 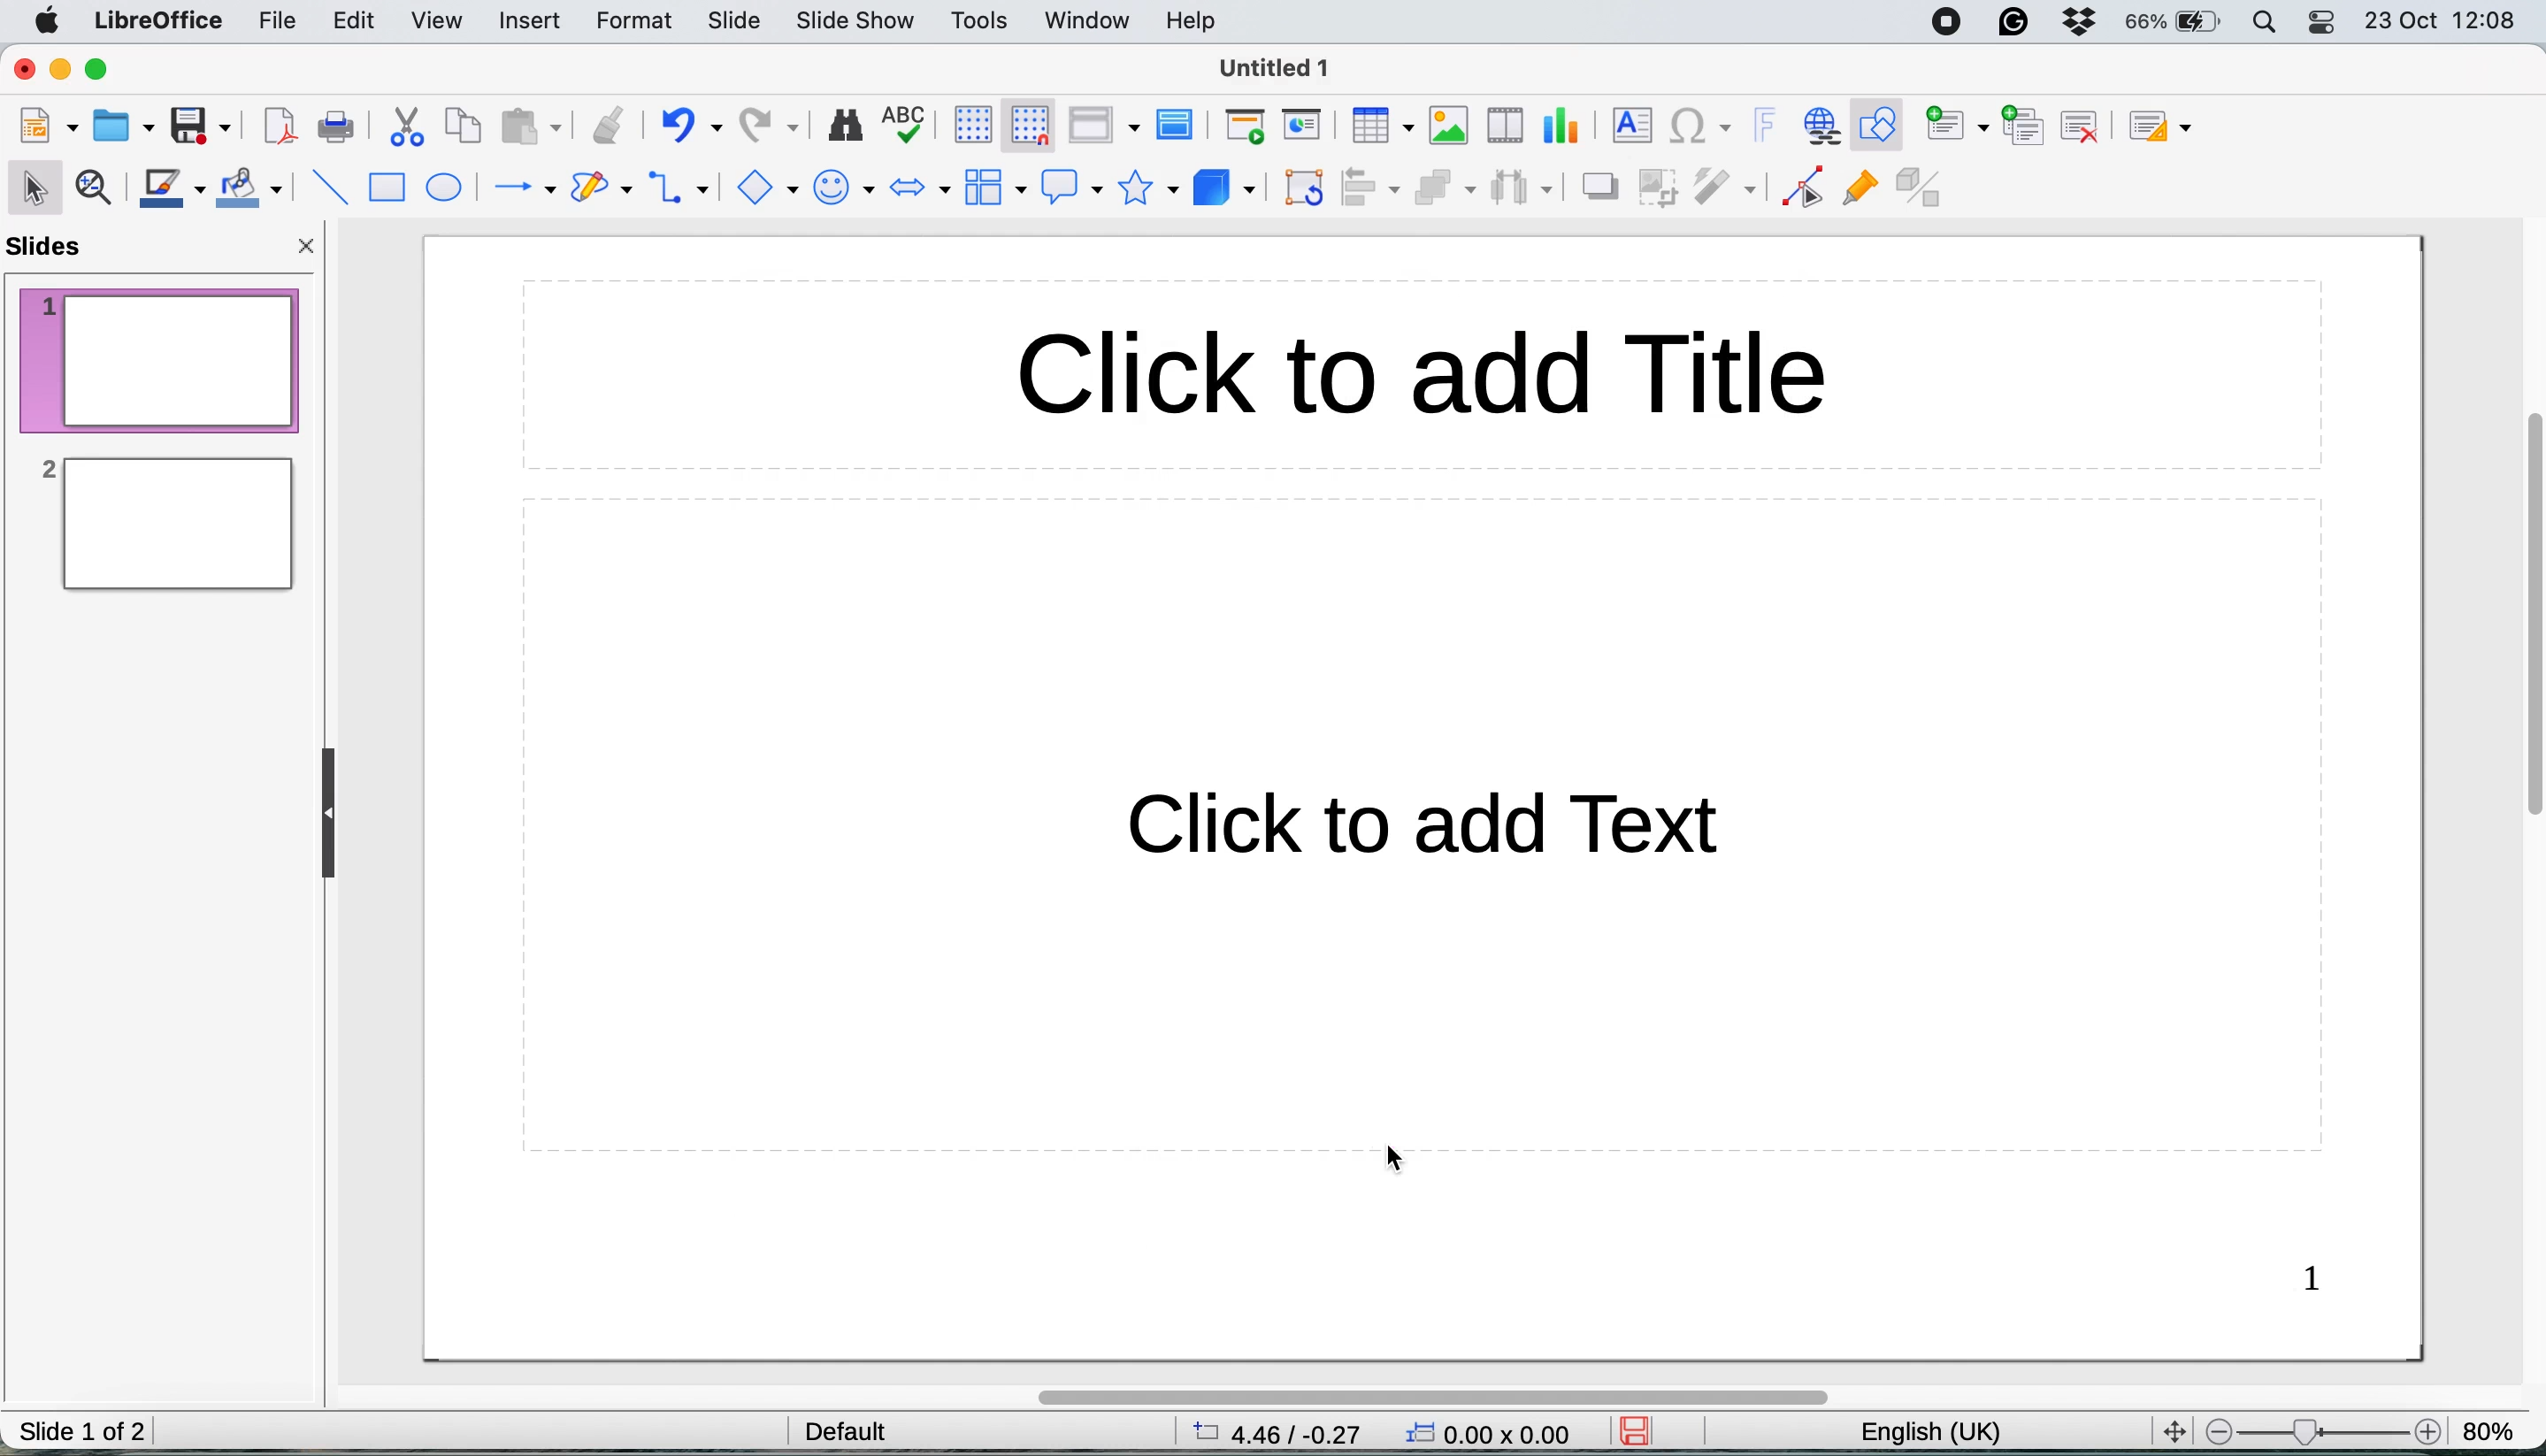 I want to click on paste, so click(x=527, y=126).